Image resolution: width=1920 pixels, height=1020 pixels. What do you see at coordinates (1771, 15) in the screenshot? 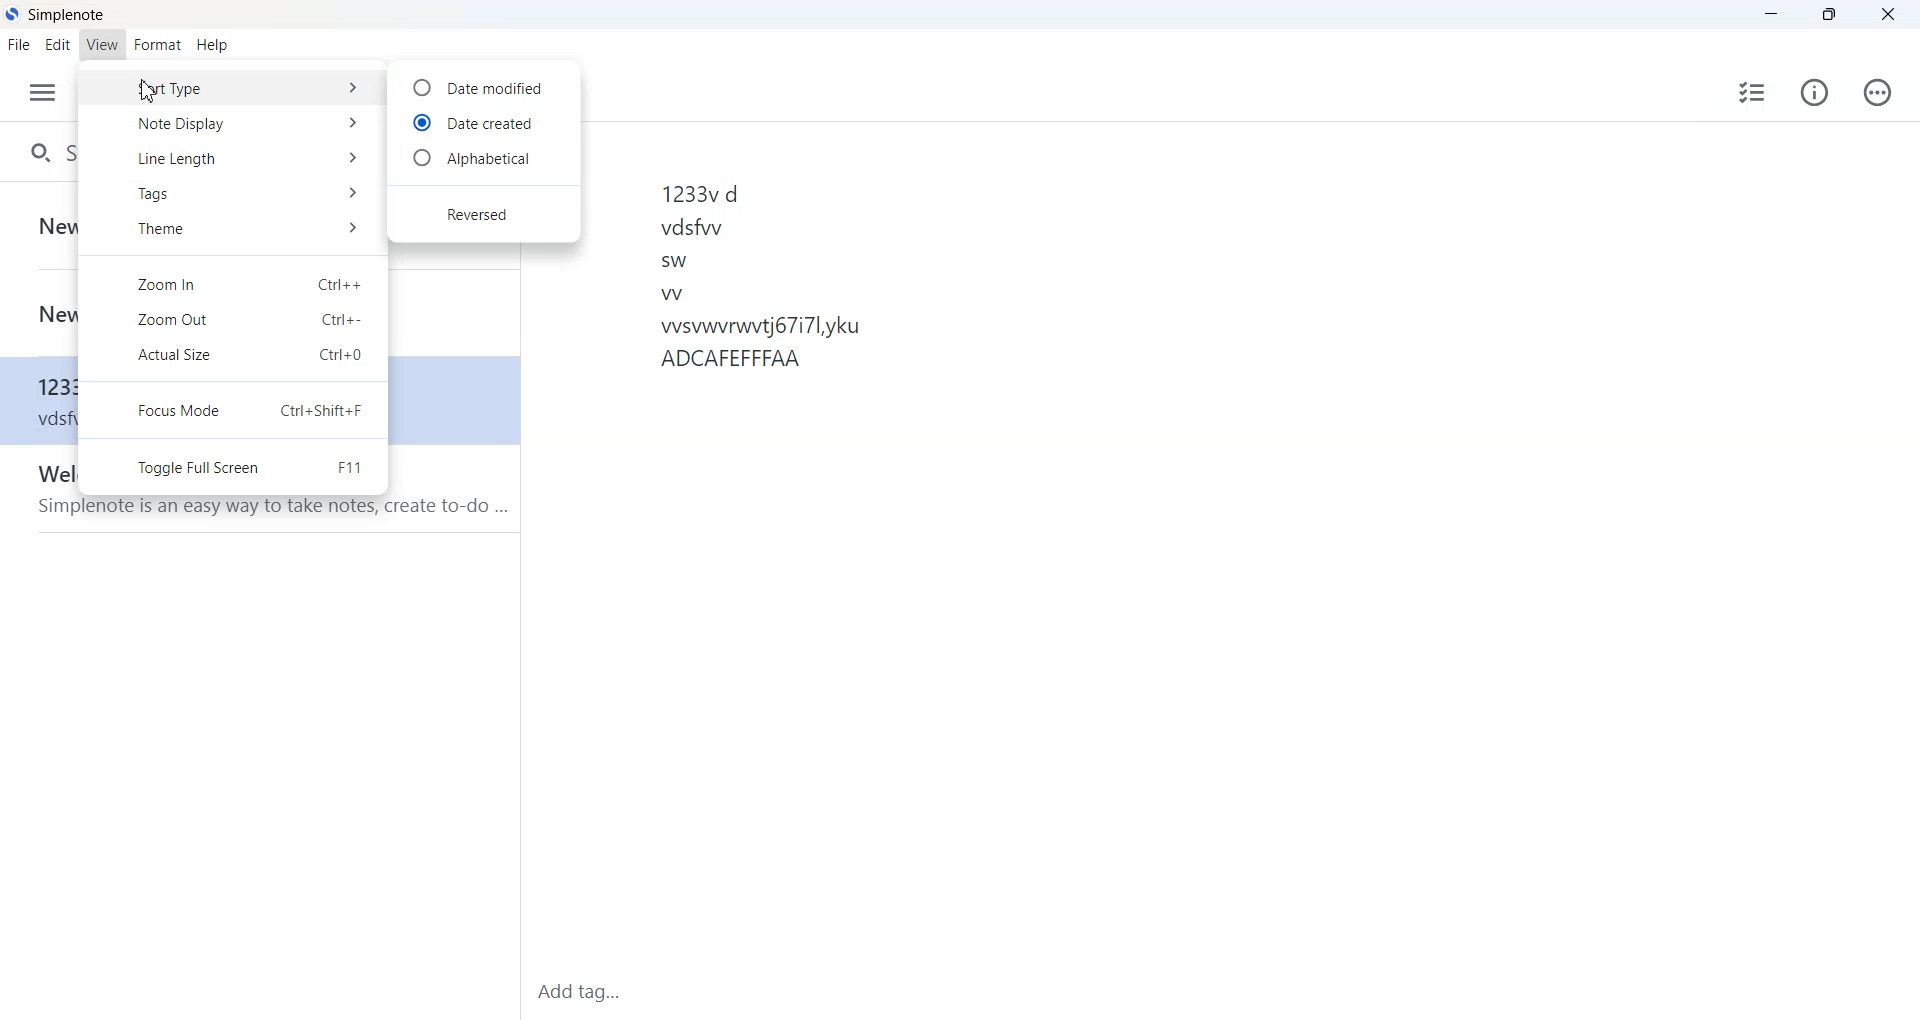
I see `Minimize` at bounding box center [1771, 15].